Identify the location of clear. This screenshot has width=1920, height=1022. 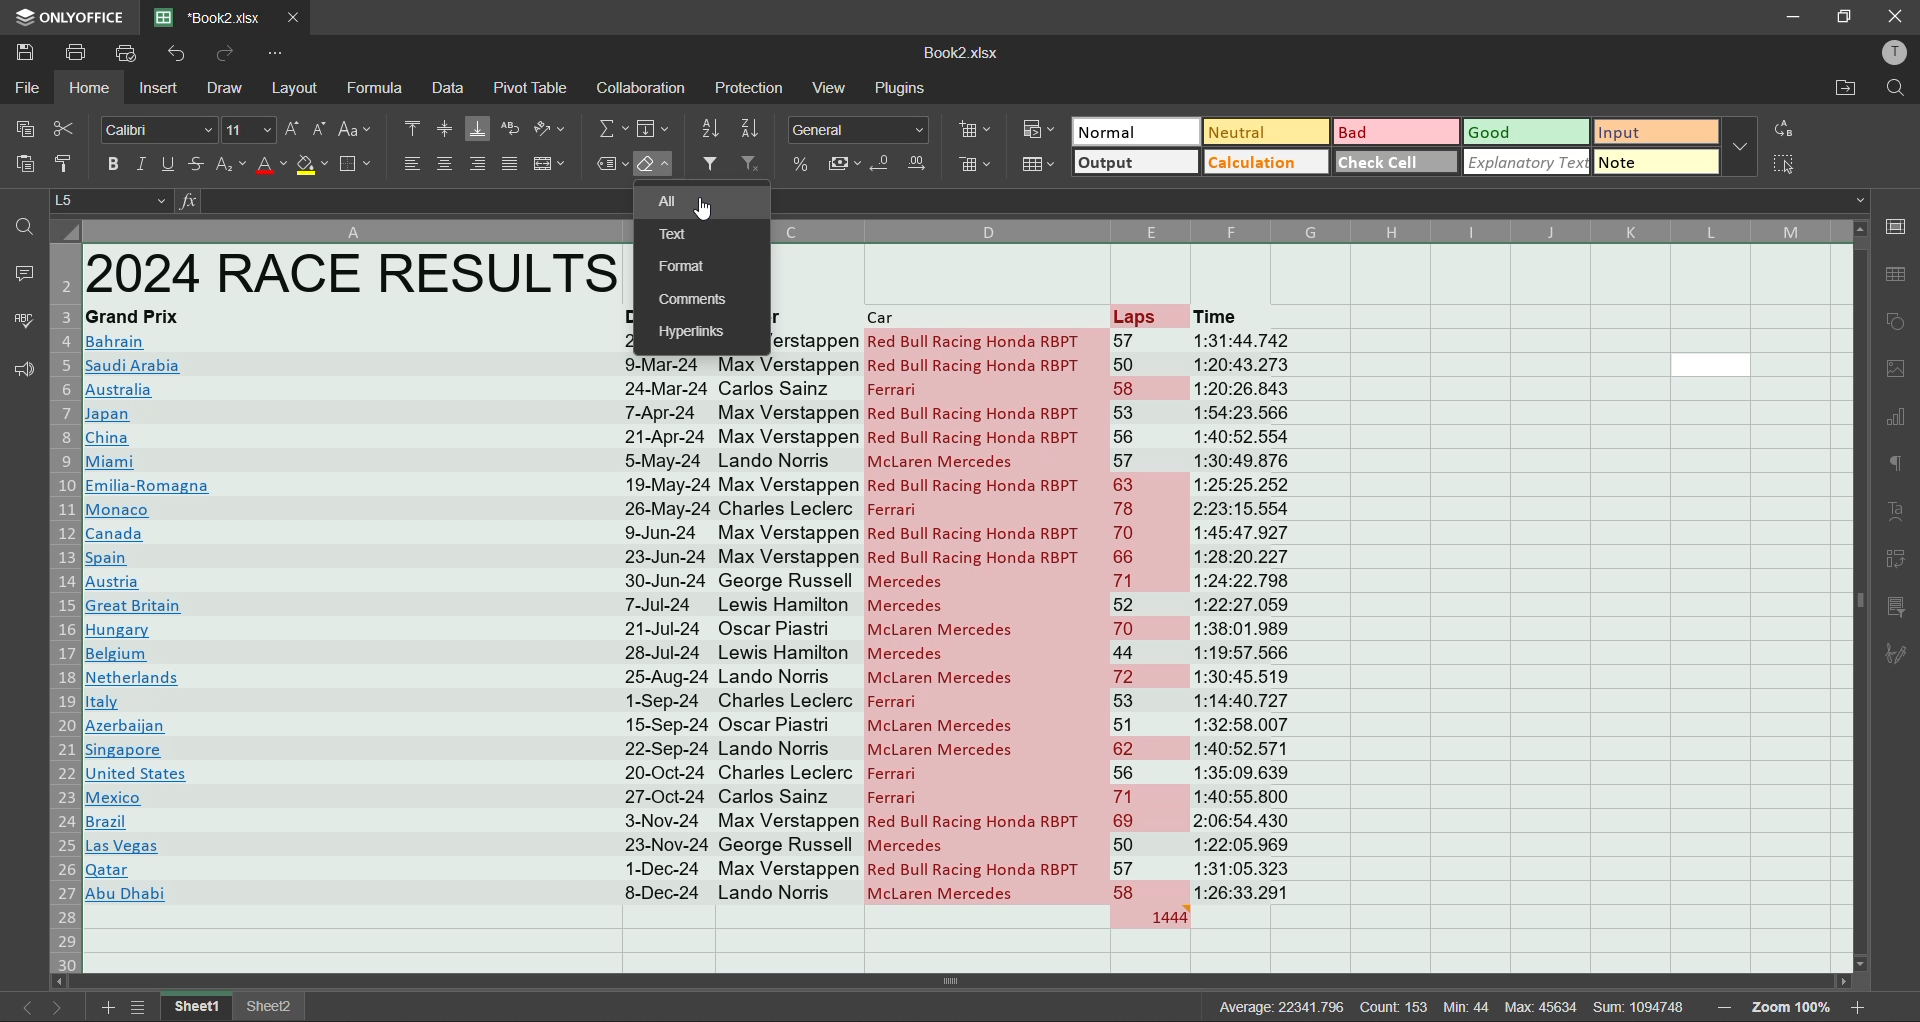
(658, 169).